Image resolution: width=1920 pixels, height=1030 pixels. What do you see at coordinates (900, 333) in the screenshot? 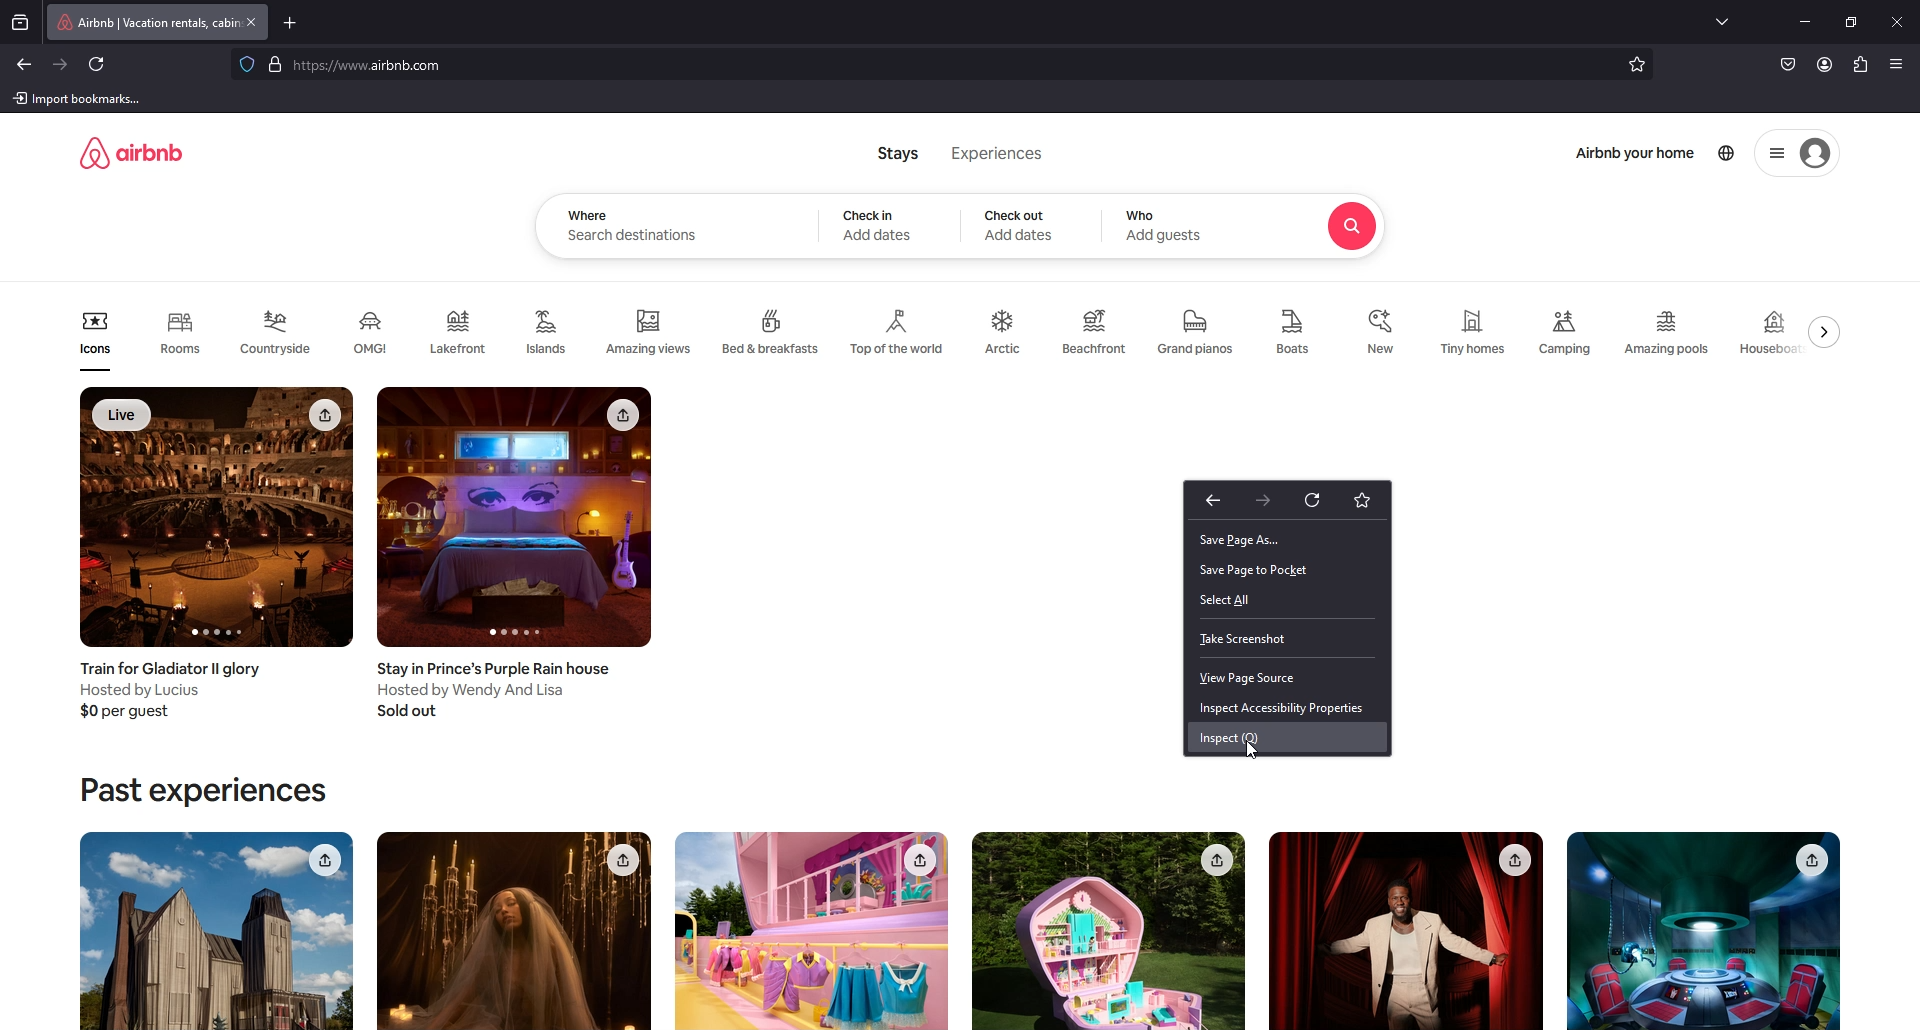
I see `Top of the world` at bounding box center [900, 333].